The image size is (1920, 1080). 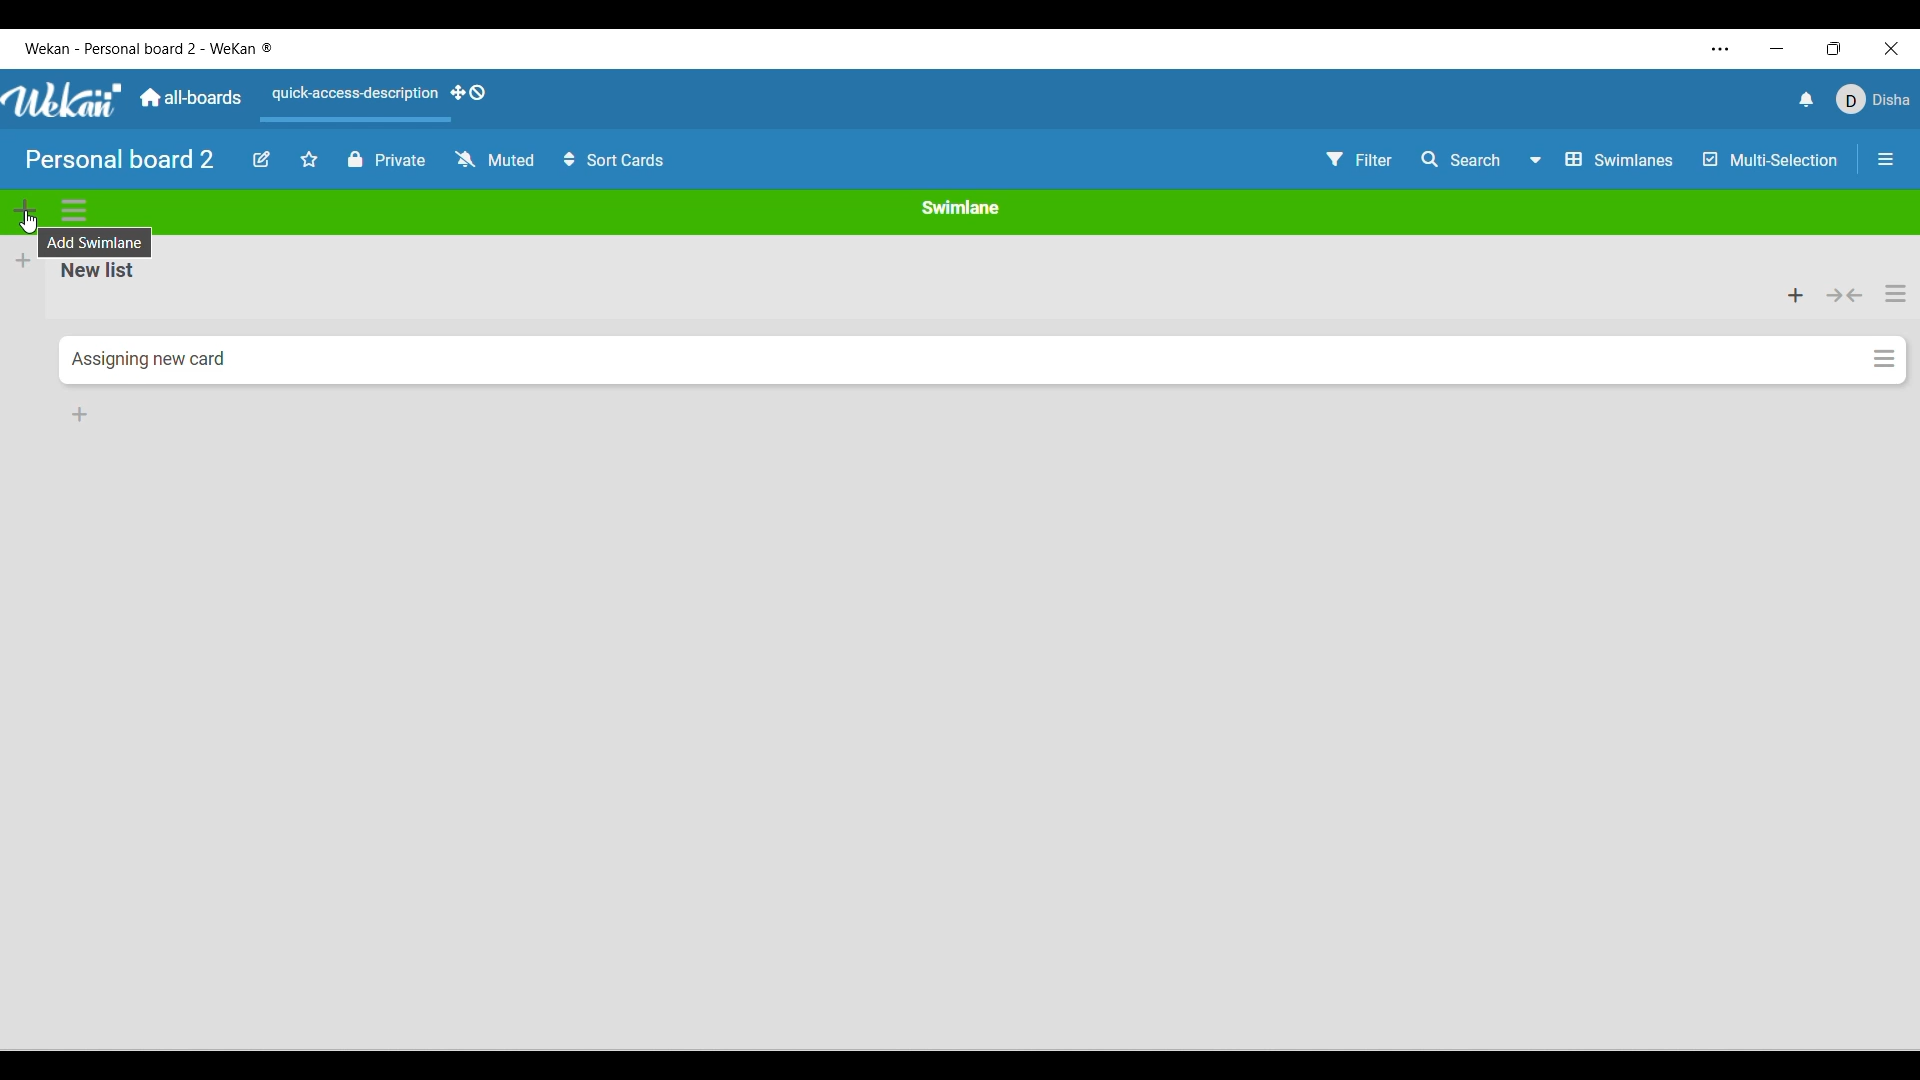 What do you see at coordinates (1601, 159) in the screenshot?
I see `Board view options` at bounding box center [1601, 159].